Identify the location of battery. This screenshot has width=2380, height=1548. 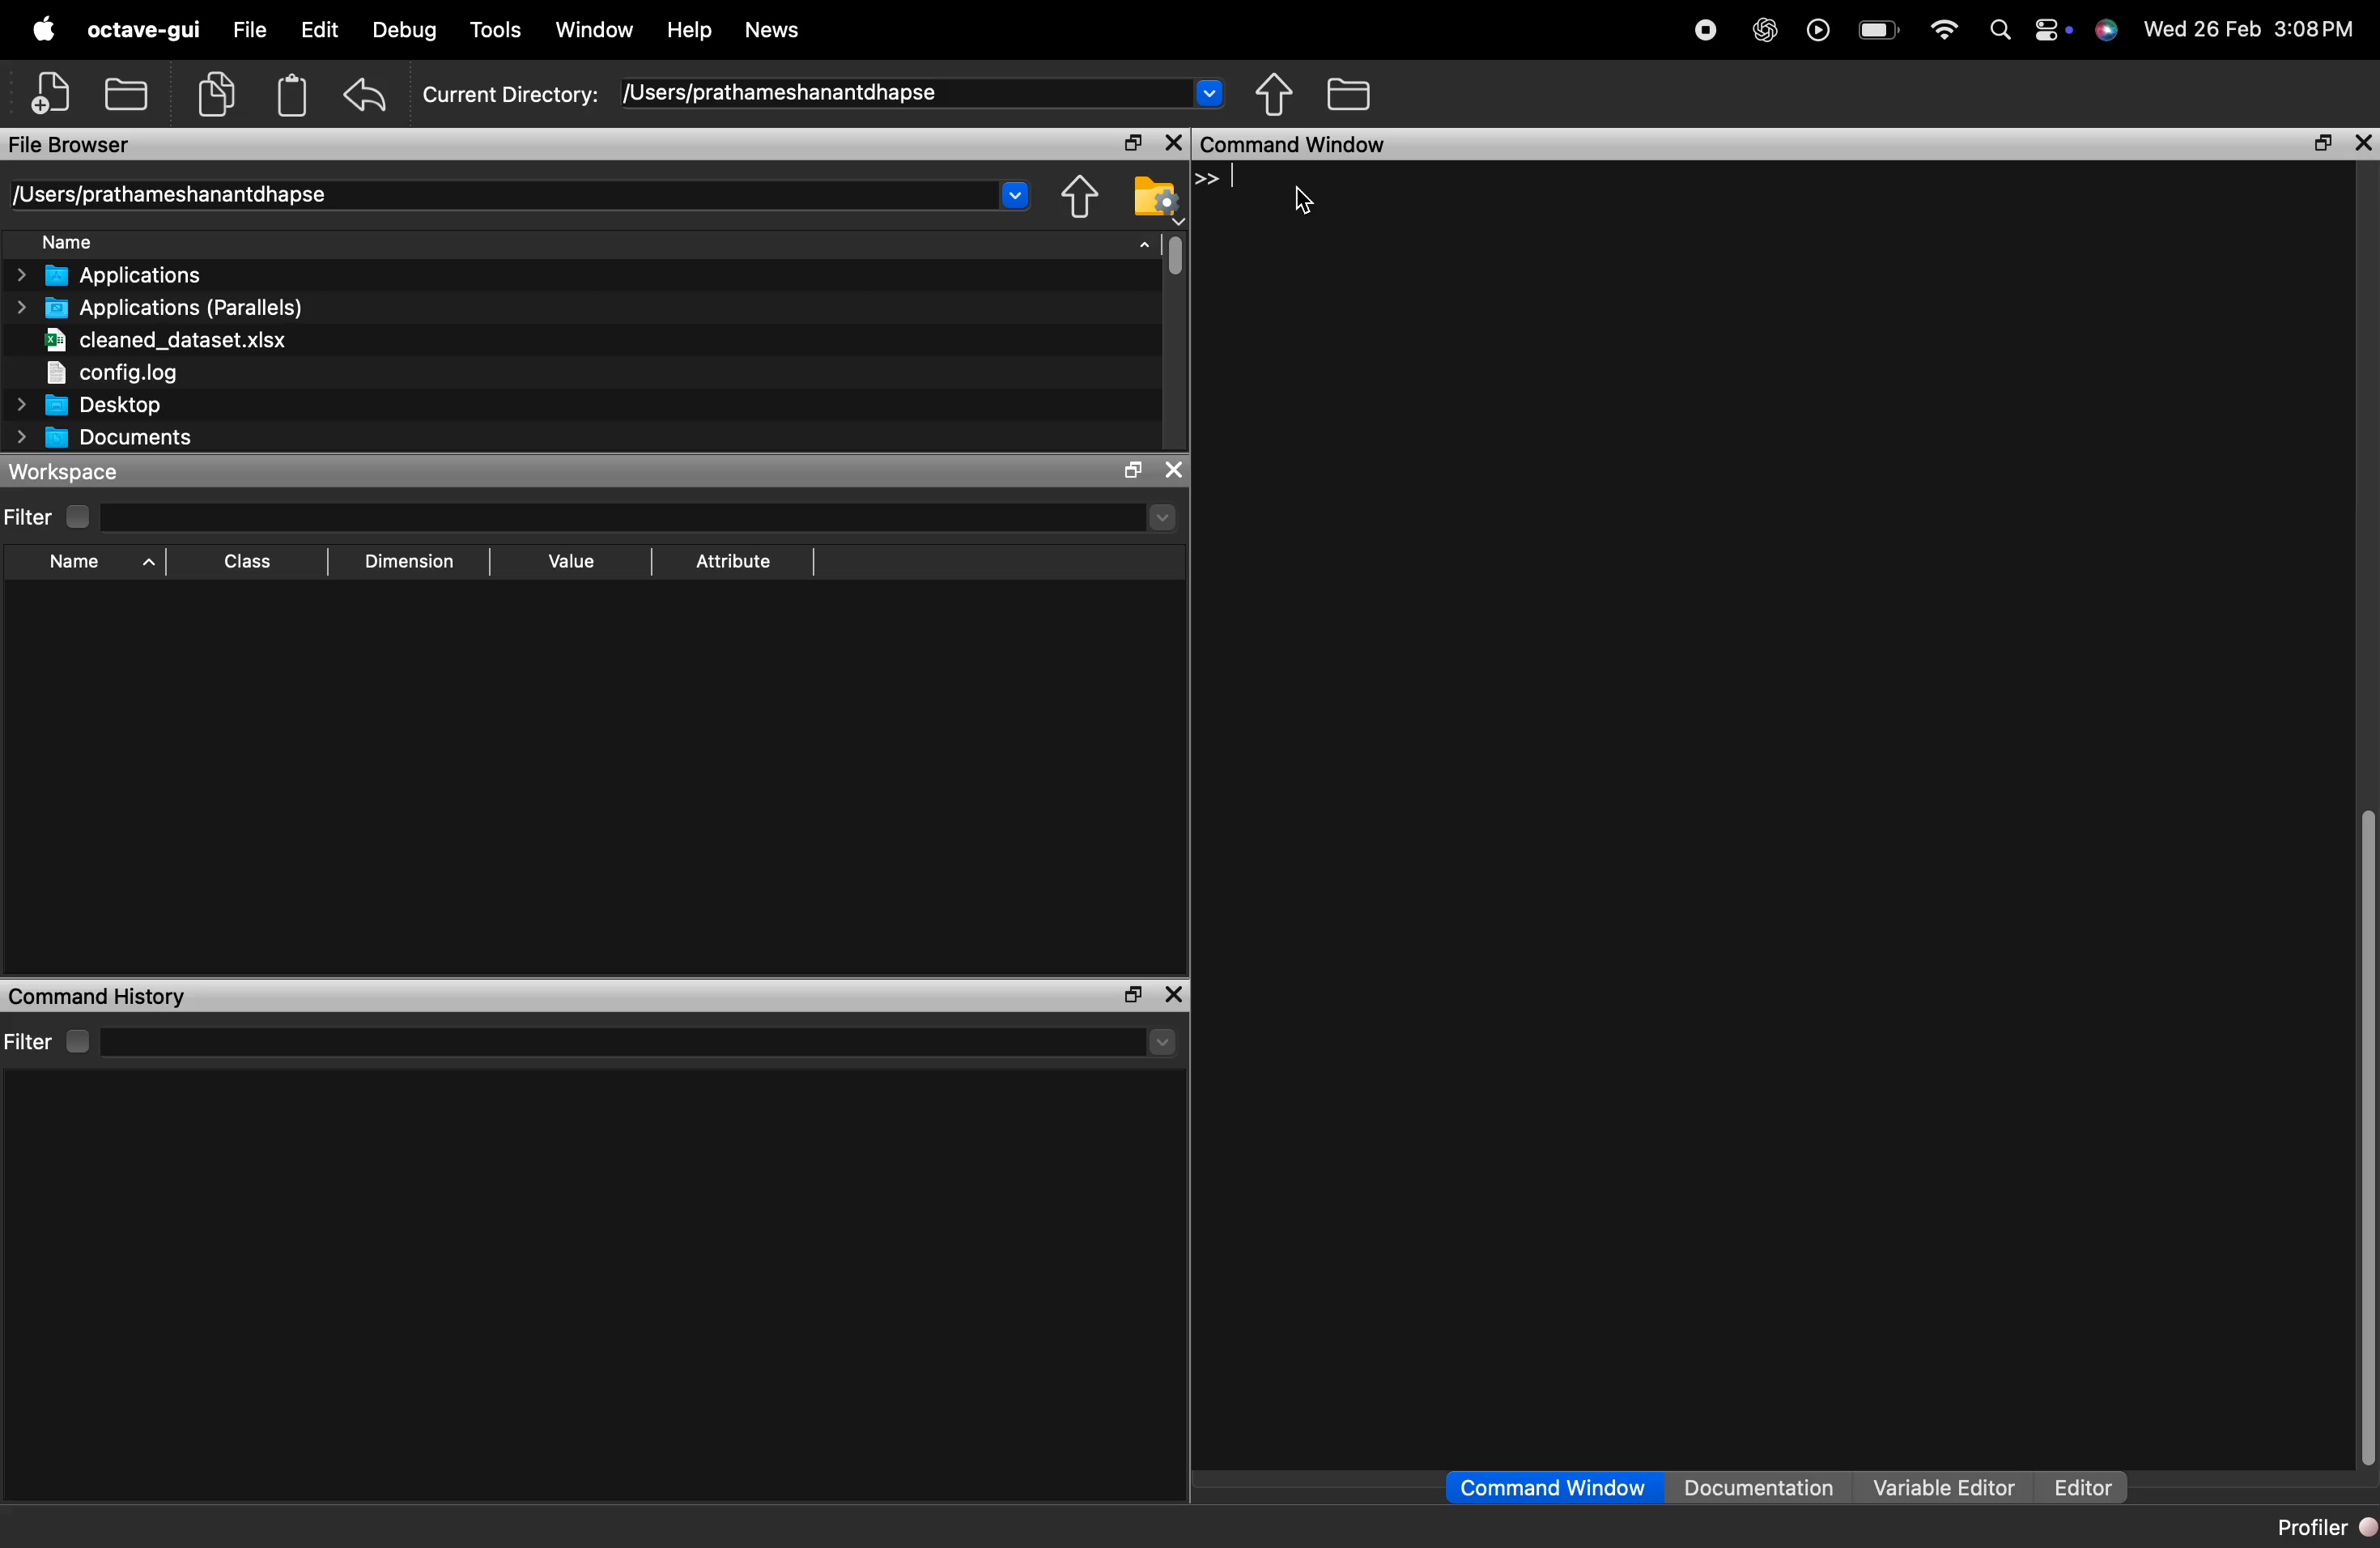
(1879, 27).